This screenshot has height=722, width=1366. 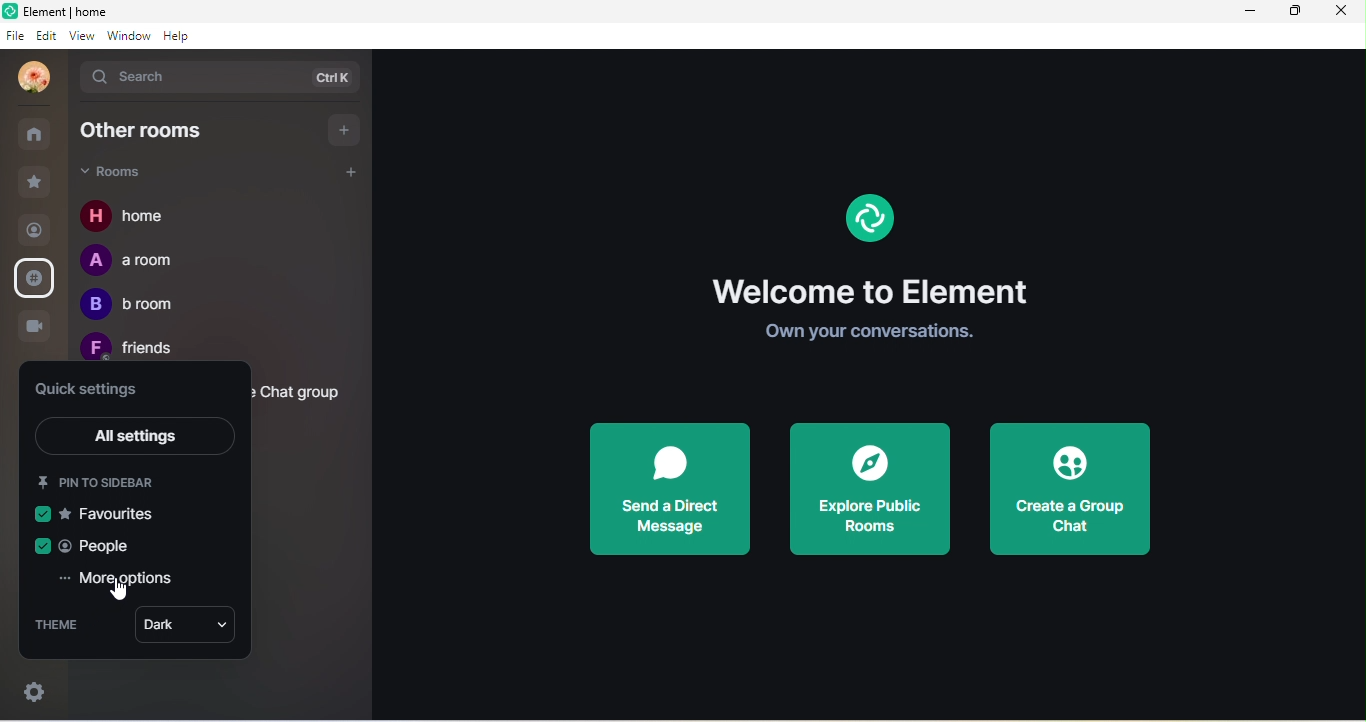 I want to click on profile photo, so click(x=31, y=78).